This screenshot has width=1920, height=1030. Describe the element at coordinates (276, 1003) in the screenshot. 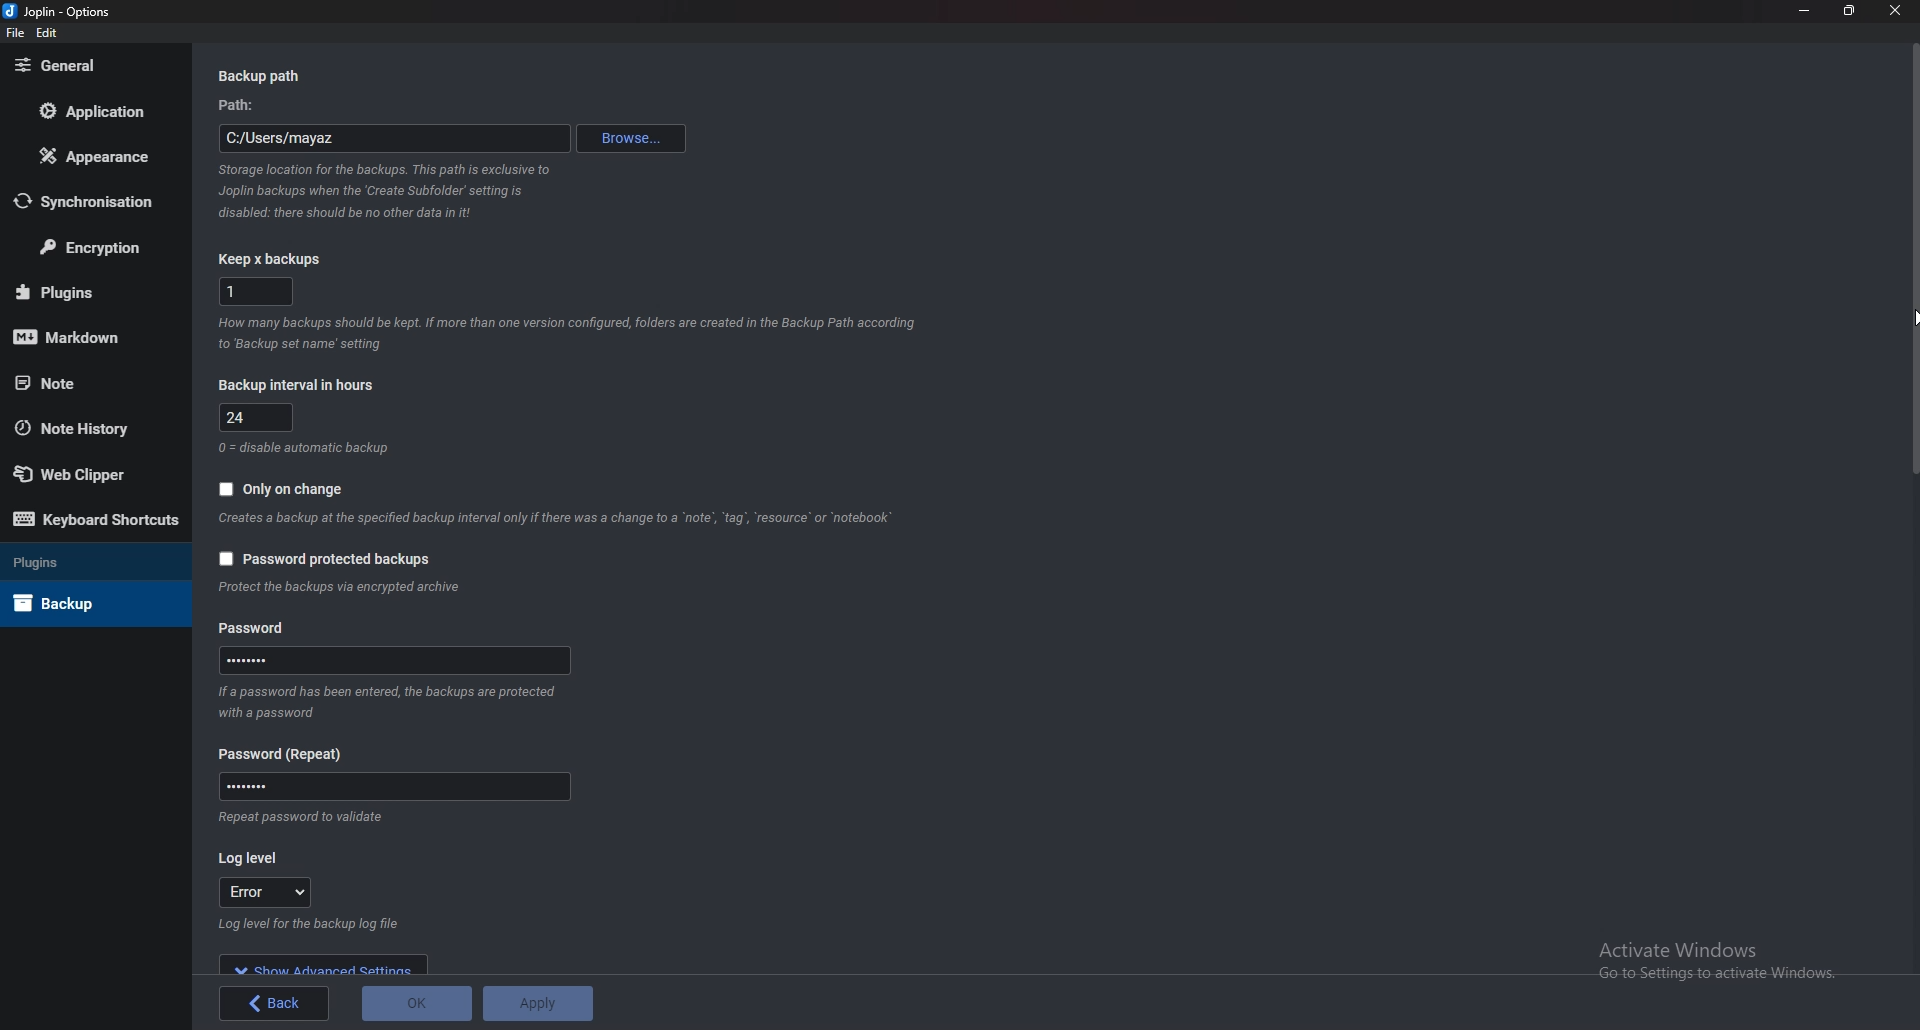

I see `back` at that location.